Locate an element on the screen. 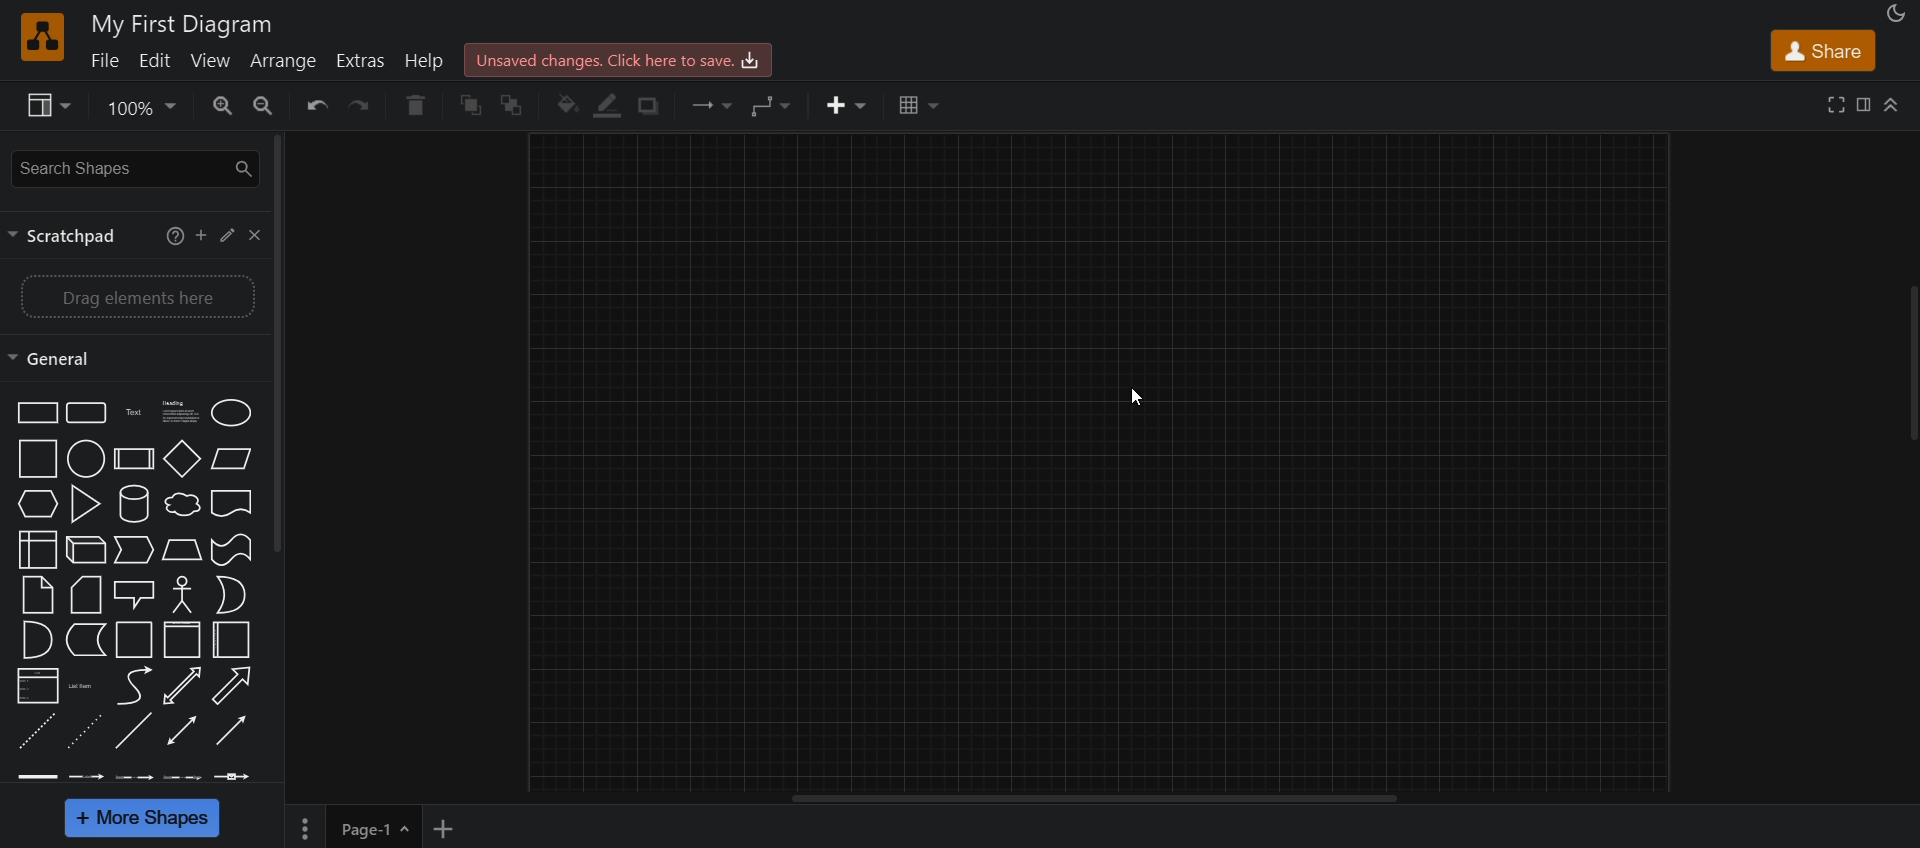 The height and width of the screenshot is (848, 1920). waypoints is located at coordinates (770, 107).